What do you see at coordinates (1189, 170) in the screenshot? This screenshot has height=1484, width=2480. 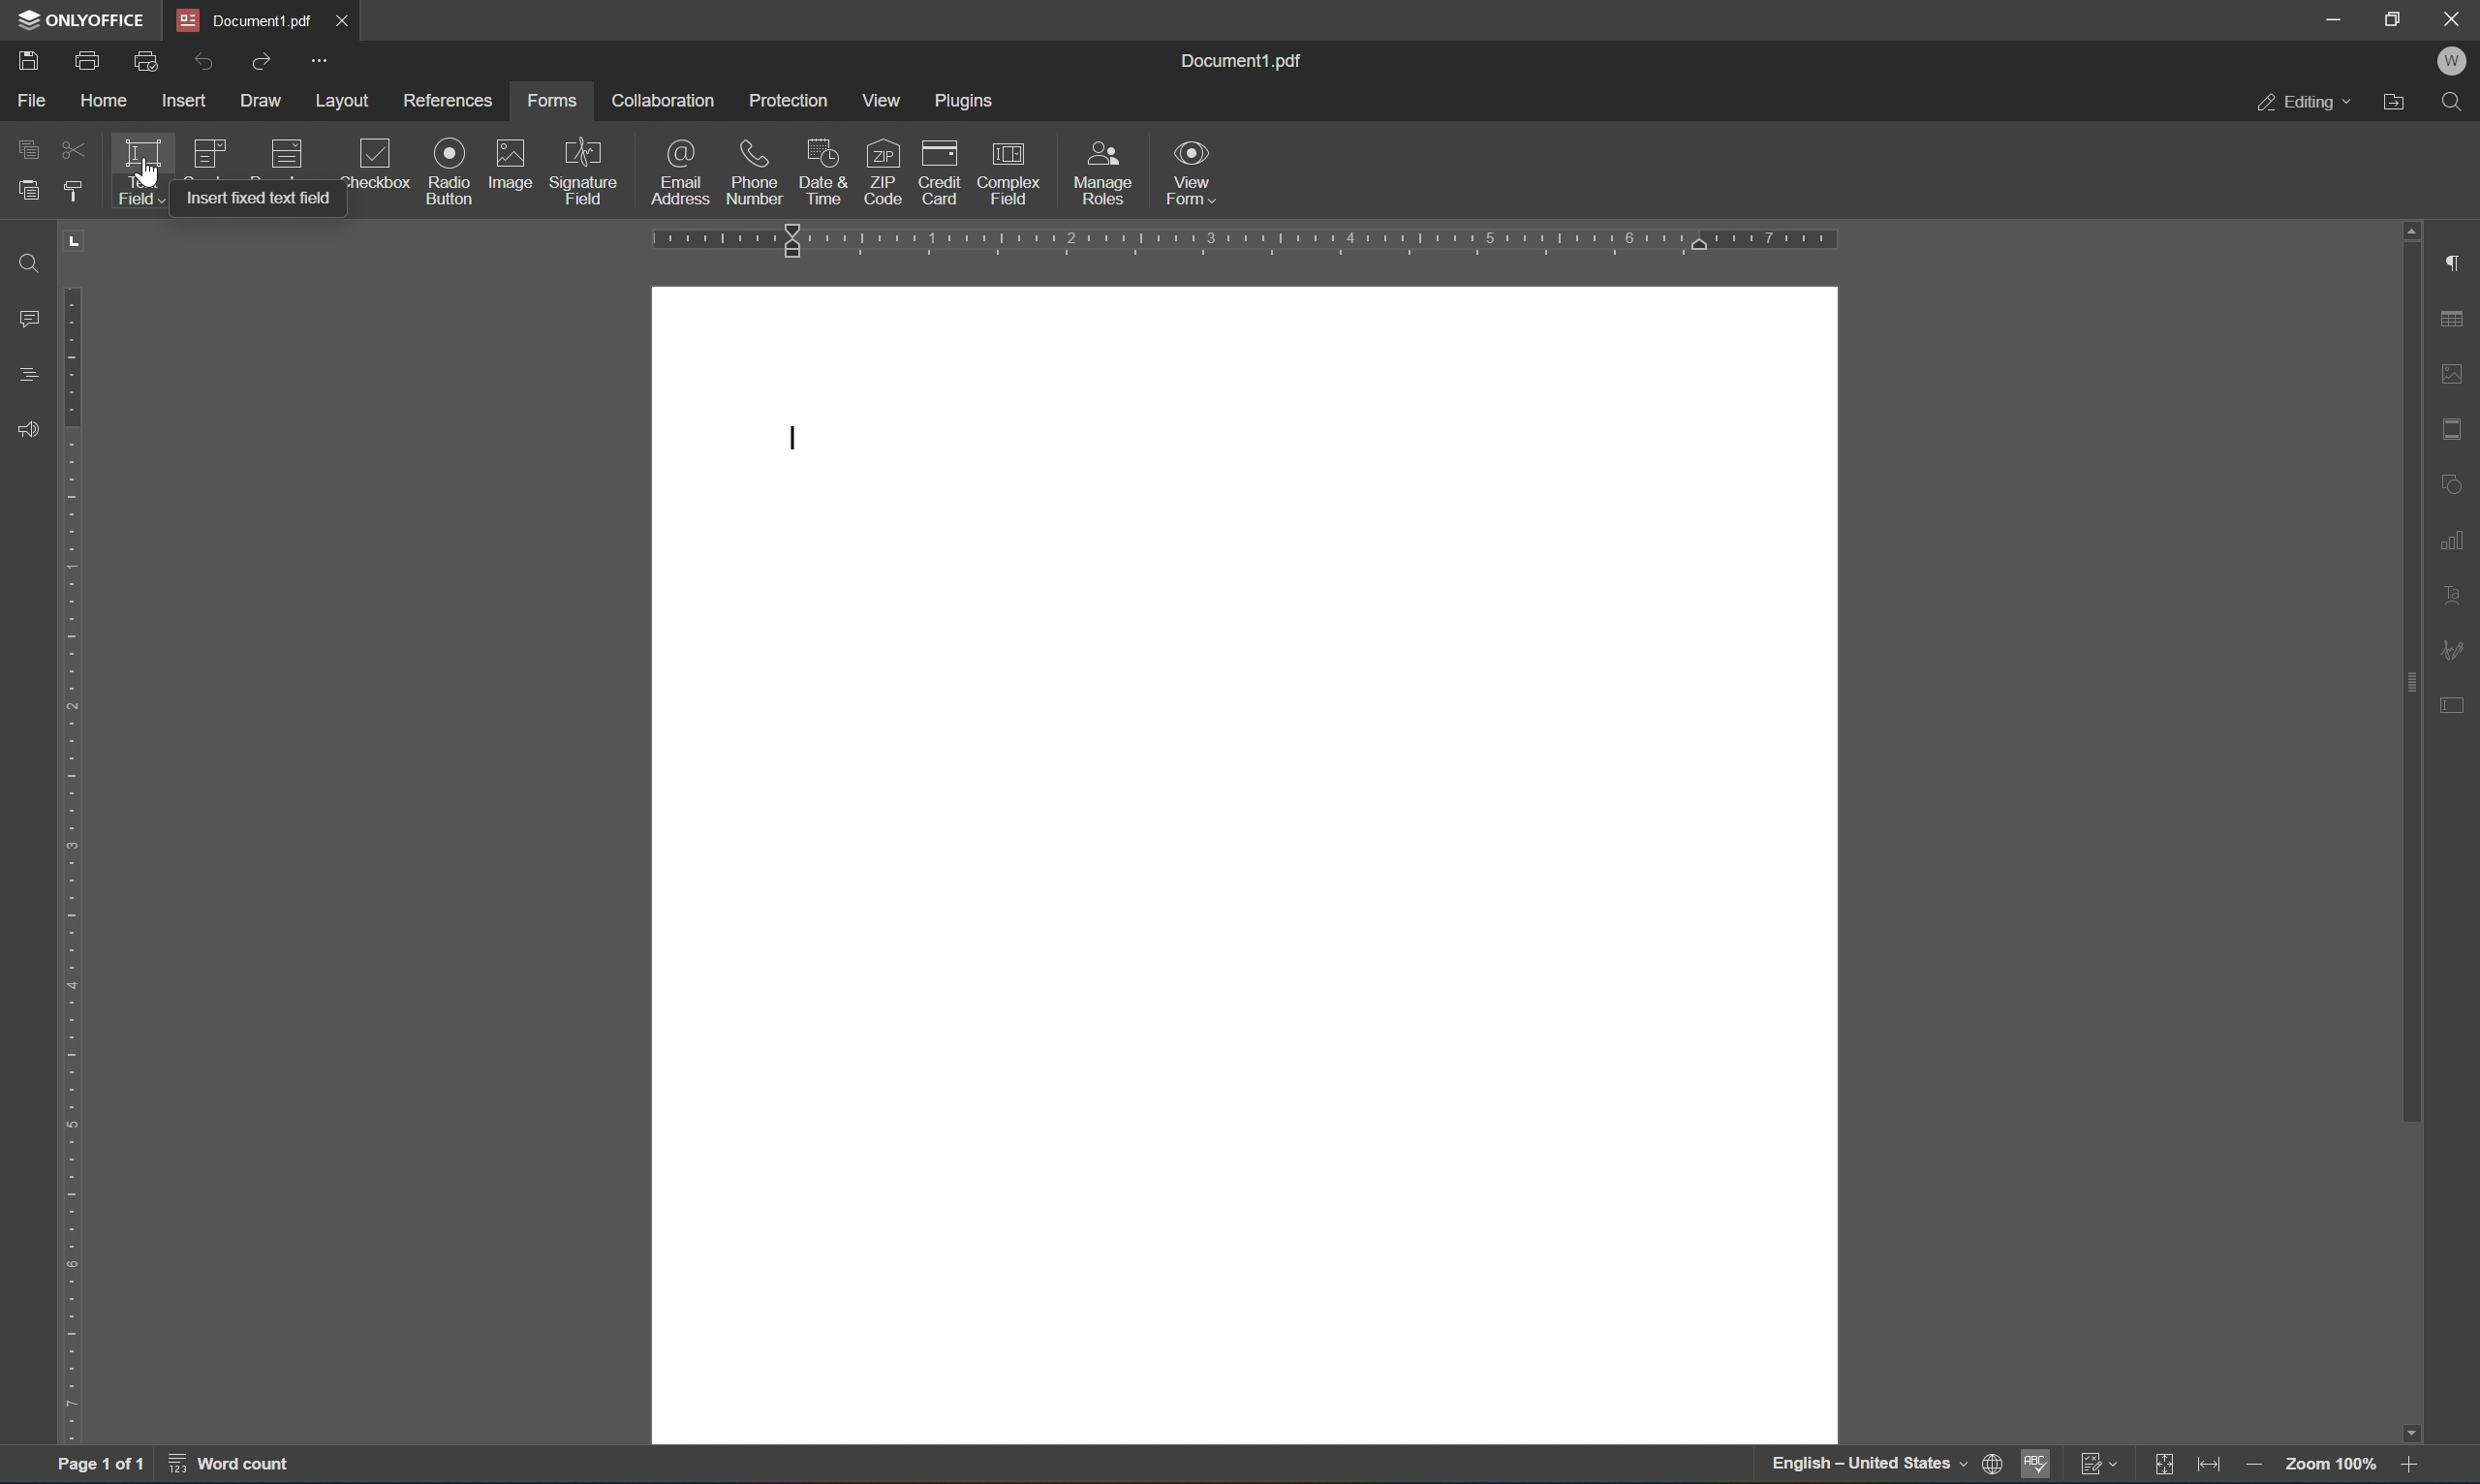 I see `view form` at bounding box center [1189, 170].